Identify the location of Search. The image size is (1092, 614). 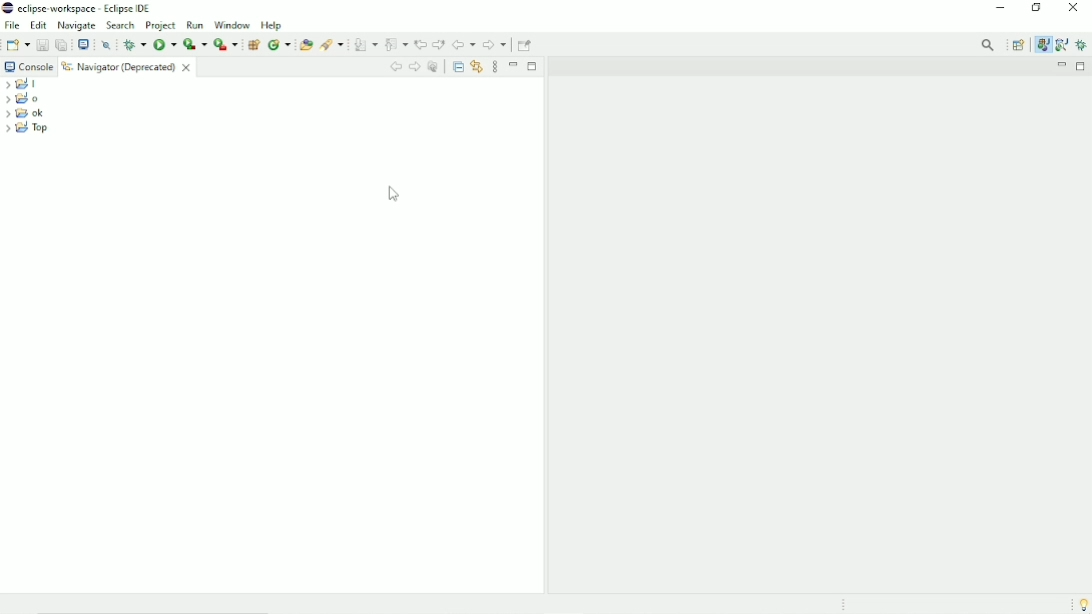
(121, 26).